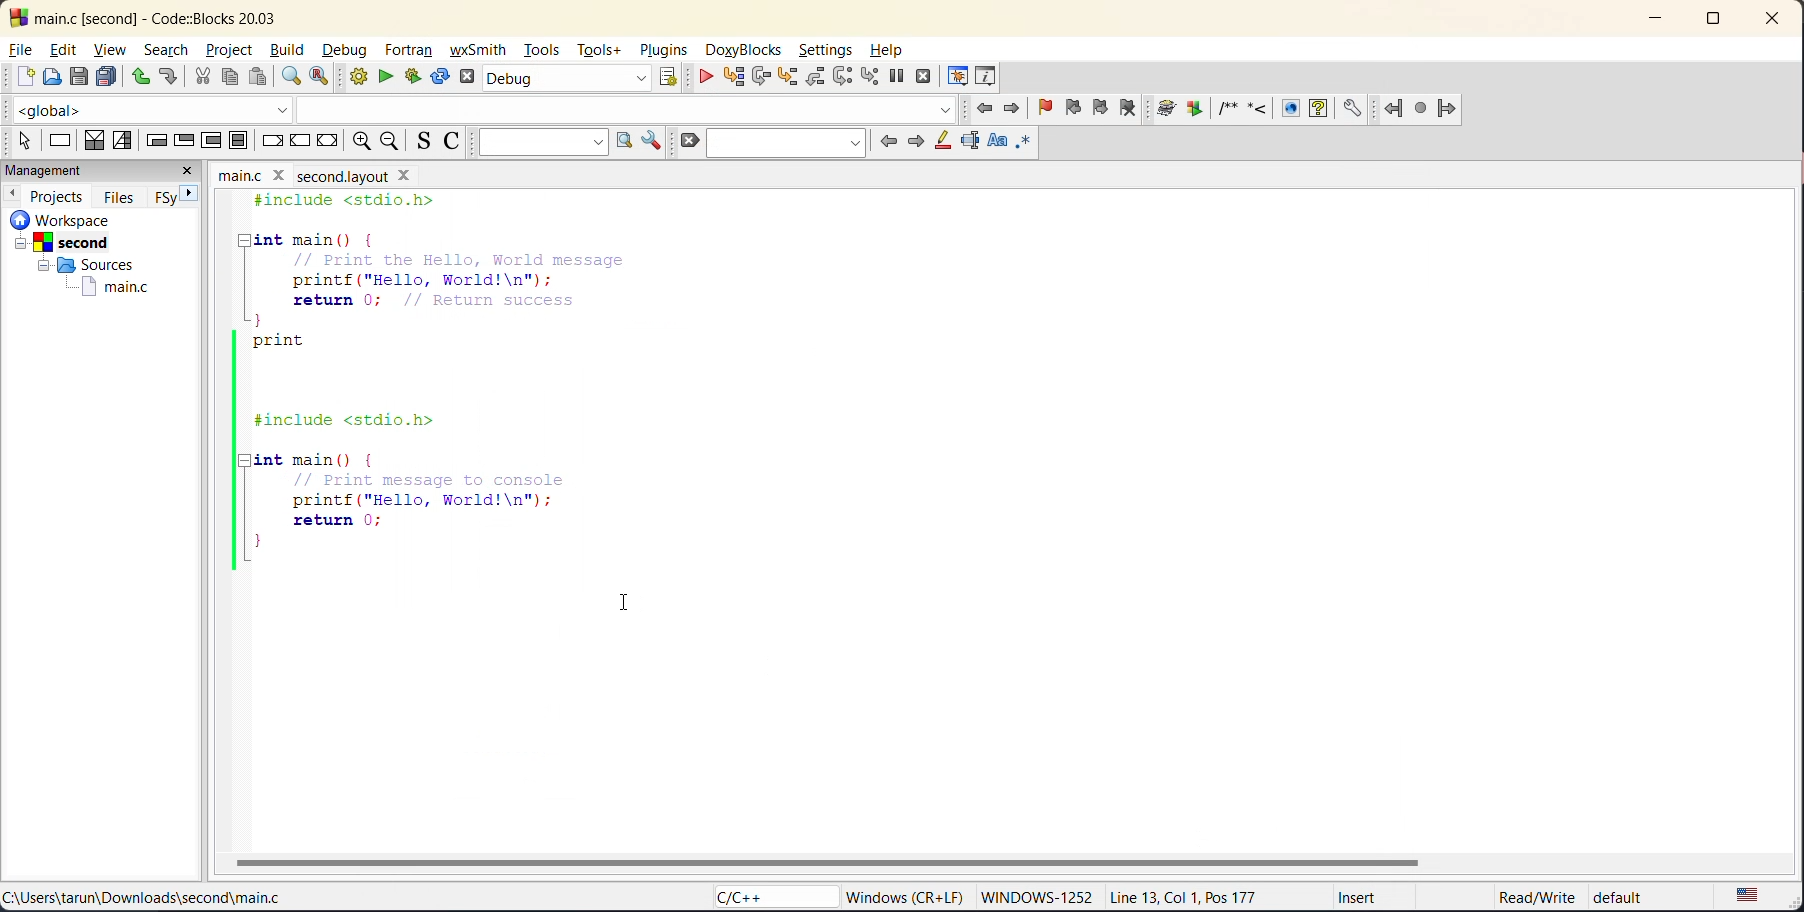  What do you see at coordinates (872, 76) in the screenshot?
I see `step into instruction` at bounding box center [872, 76].